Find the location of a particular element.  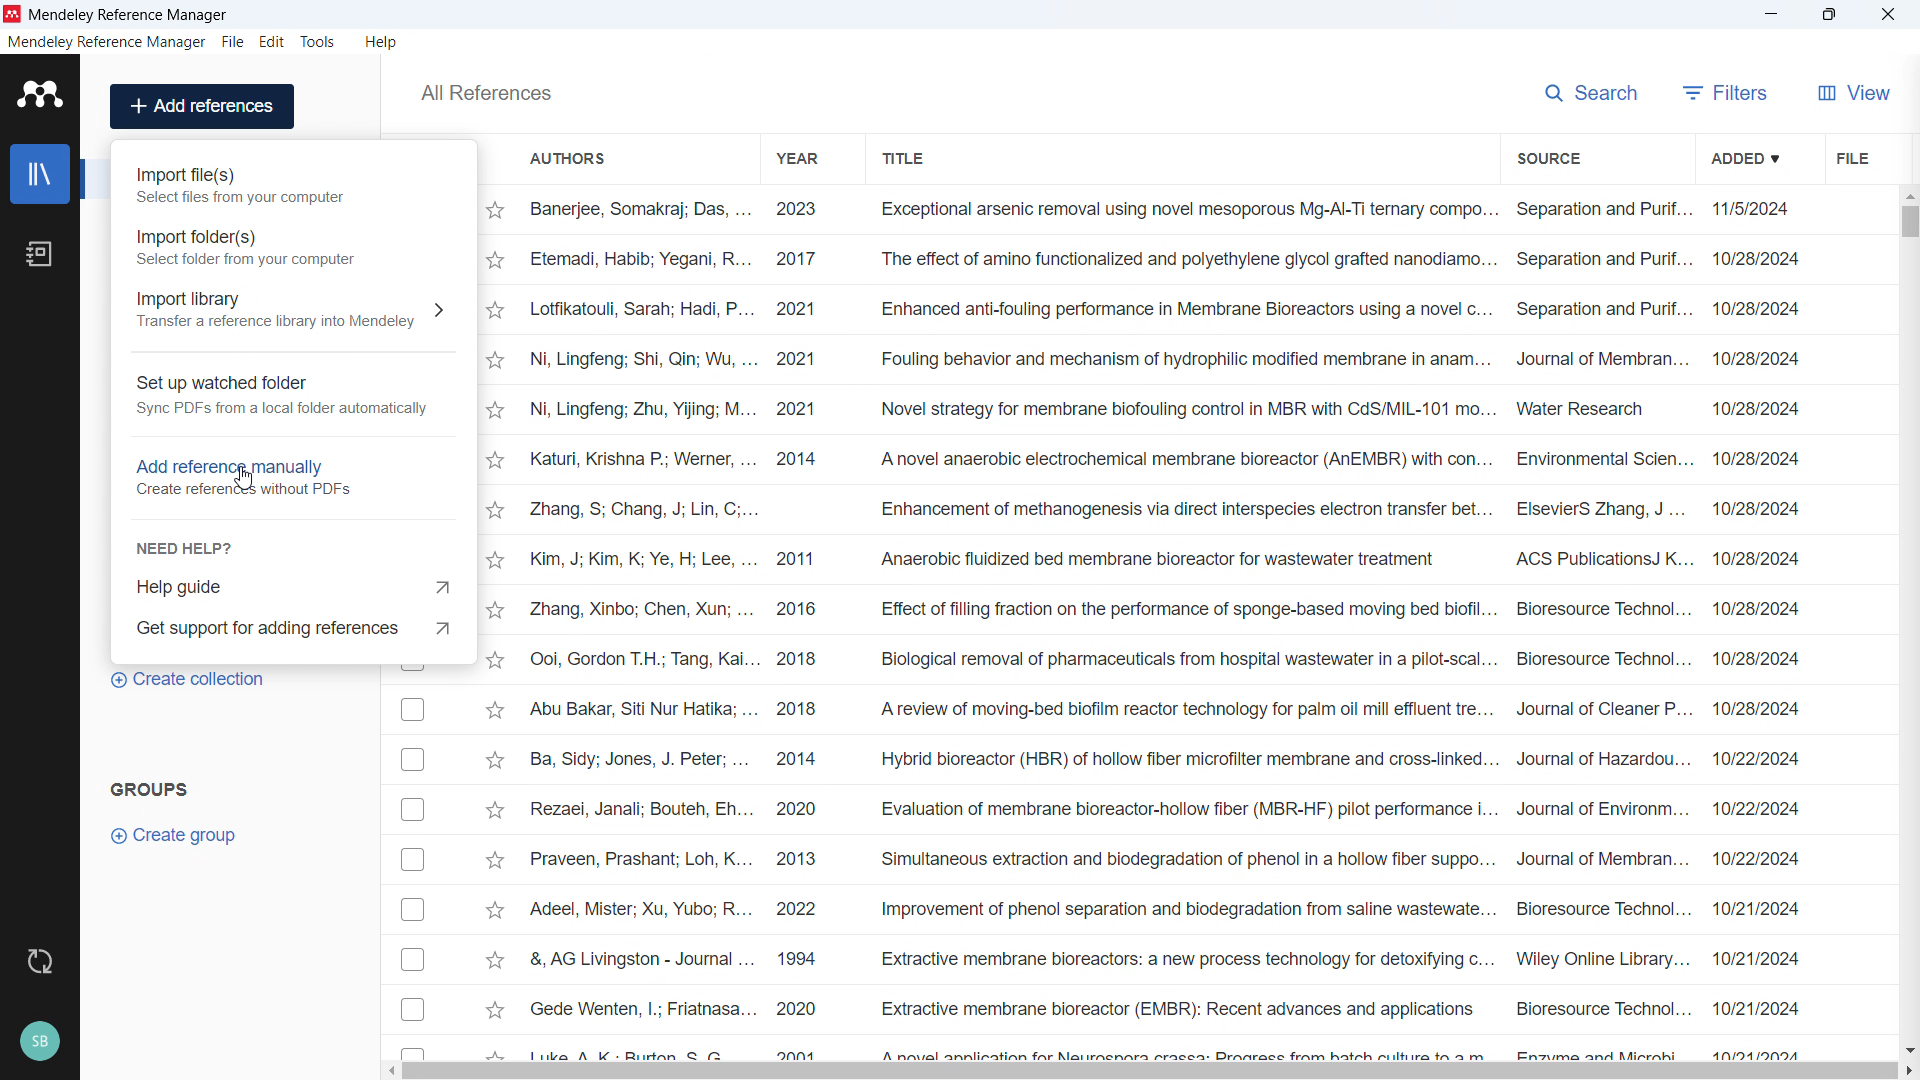

Get support for adding references  is located at coordinates (294, 627).